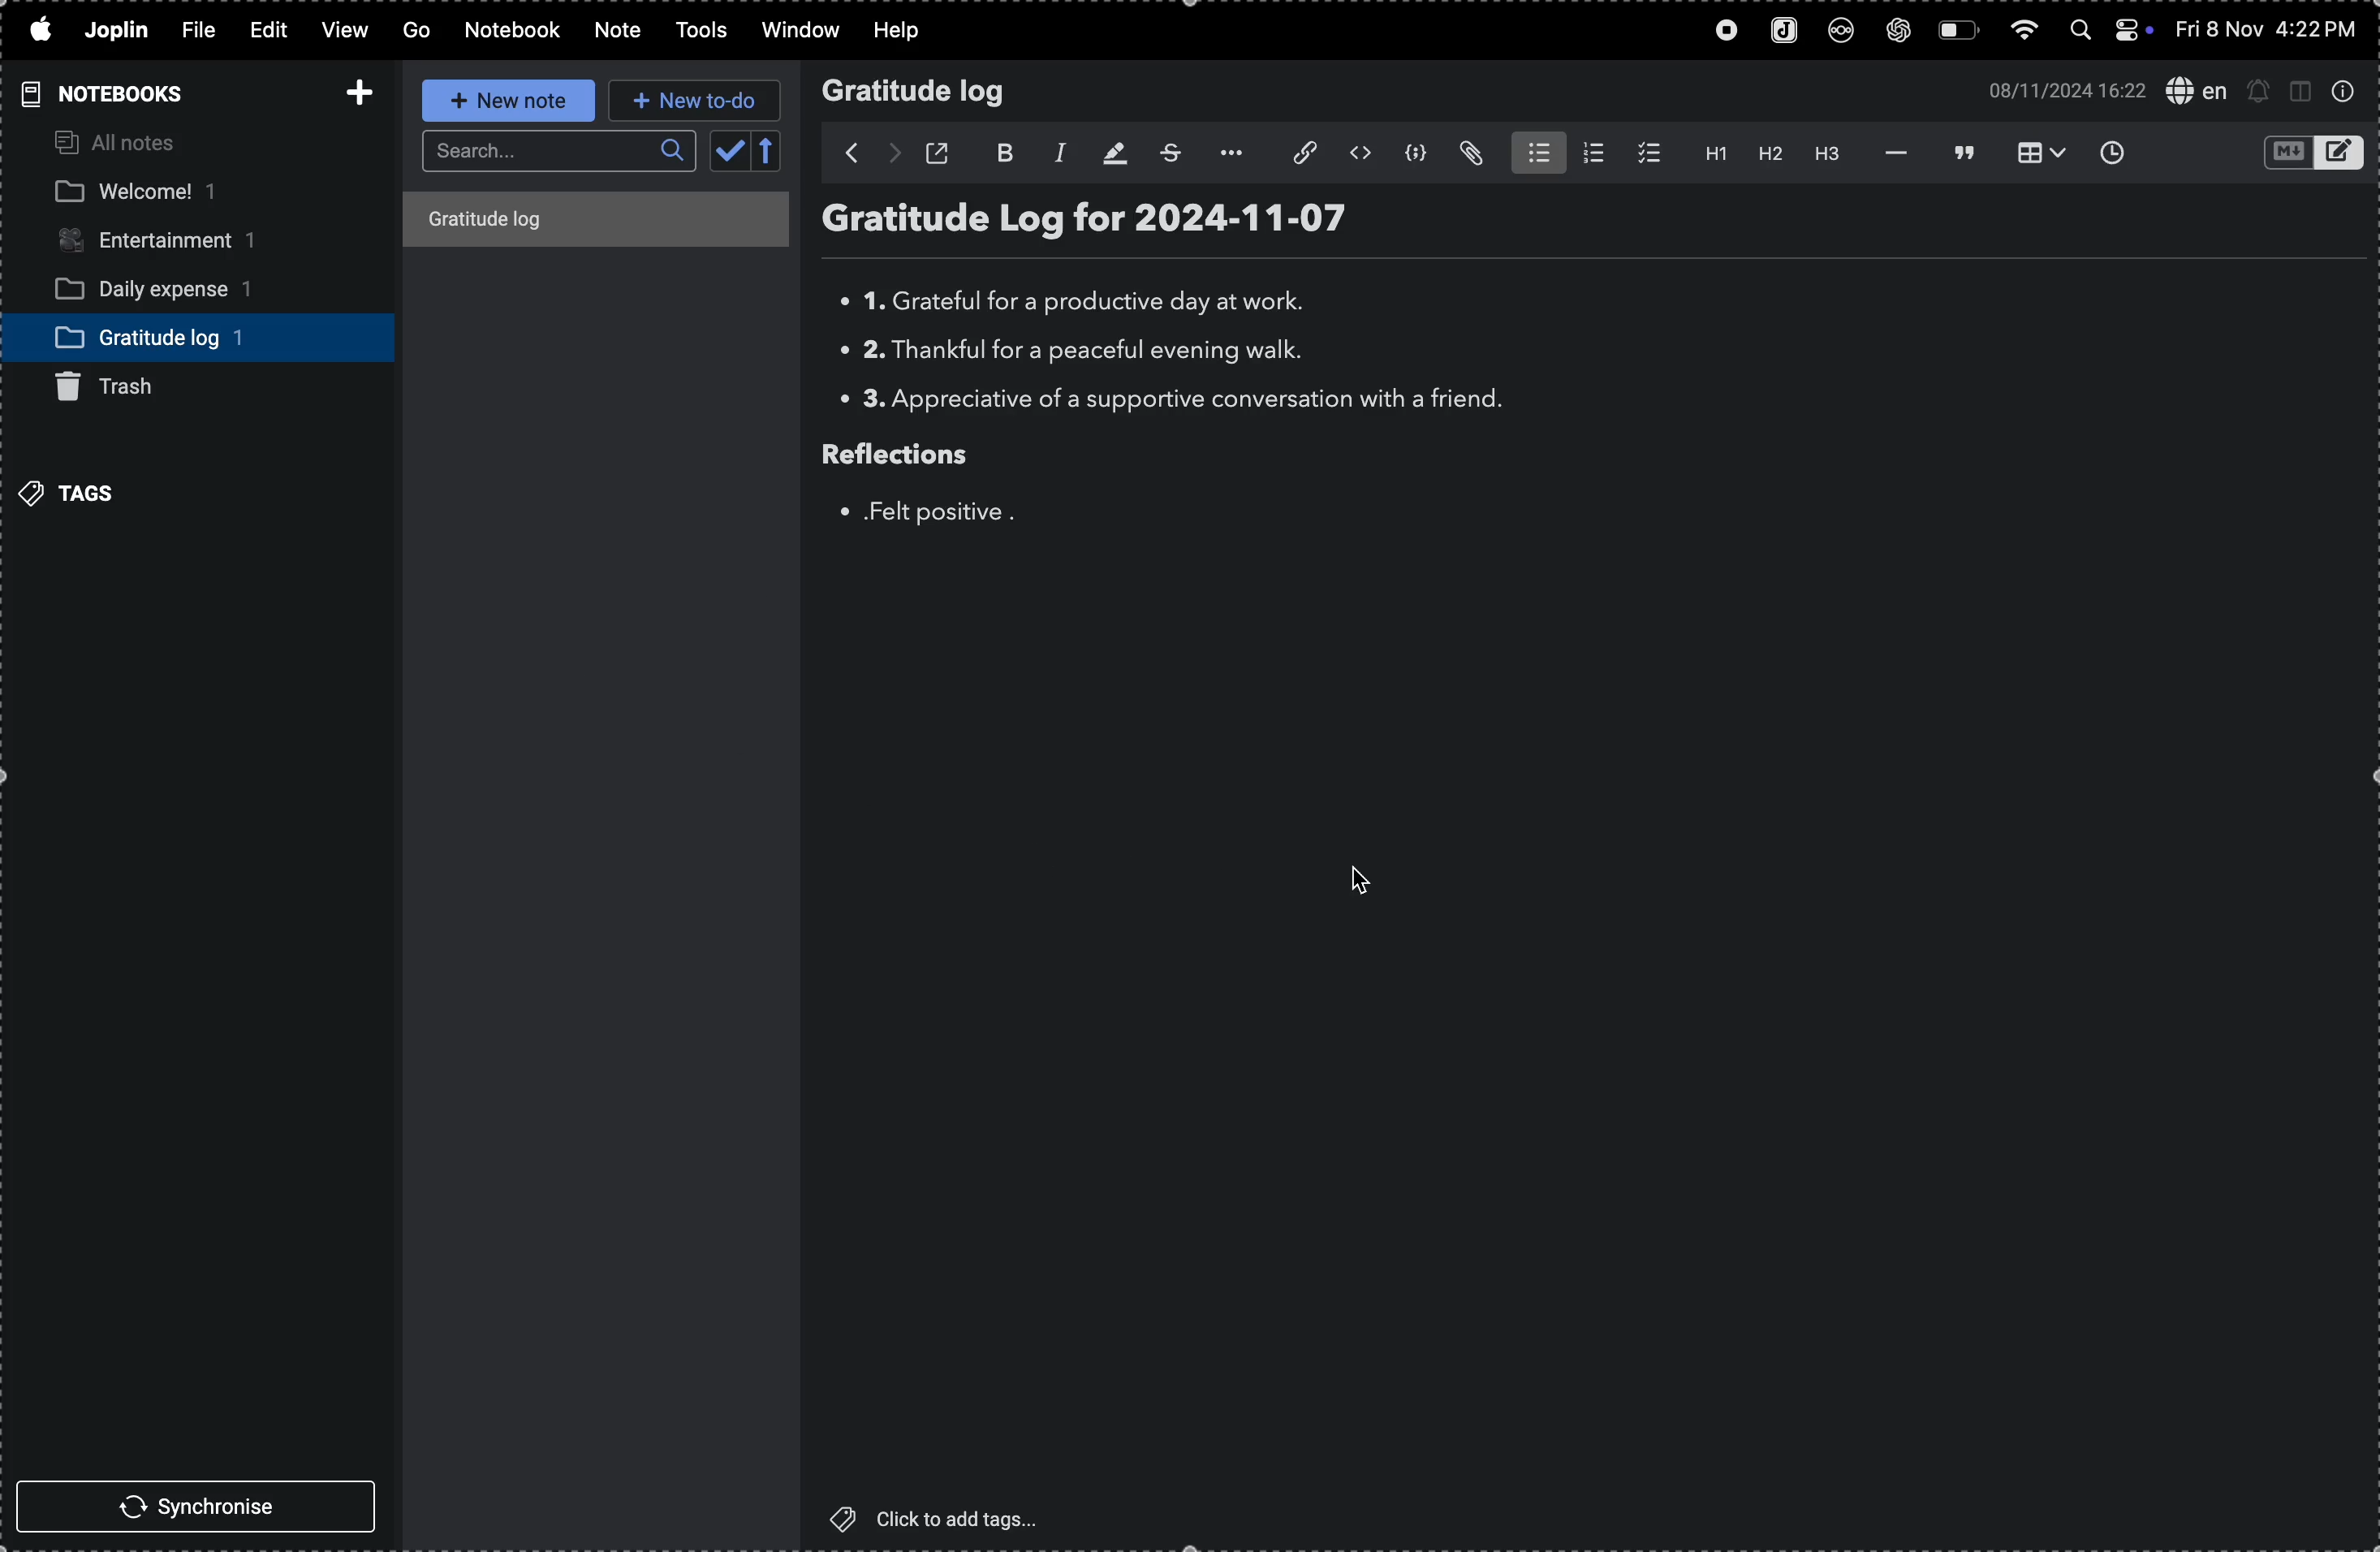  Describe the element at coordinates (1298, 151) in the screenshot. I see `insert link` at that location.